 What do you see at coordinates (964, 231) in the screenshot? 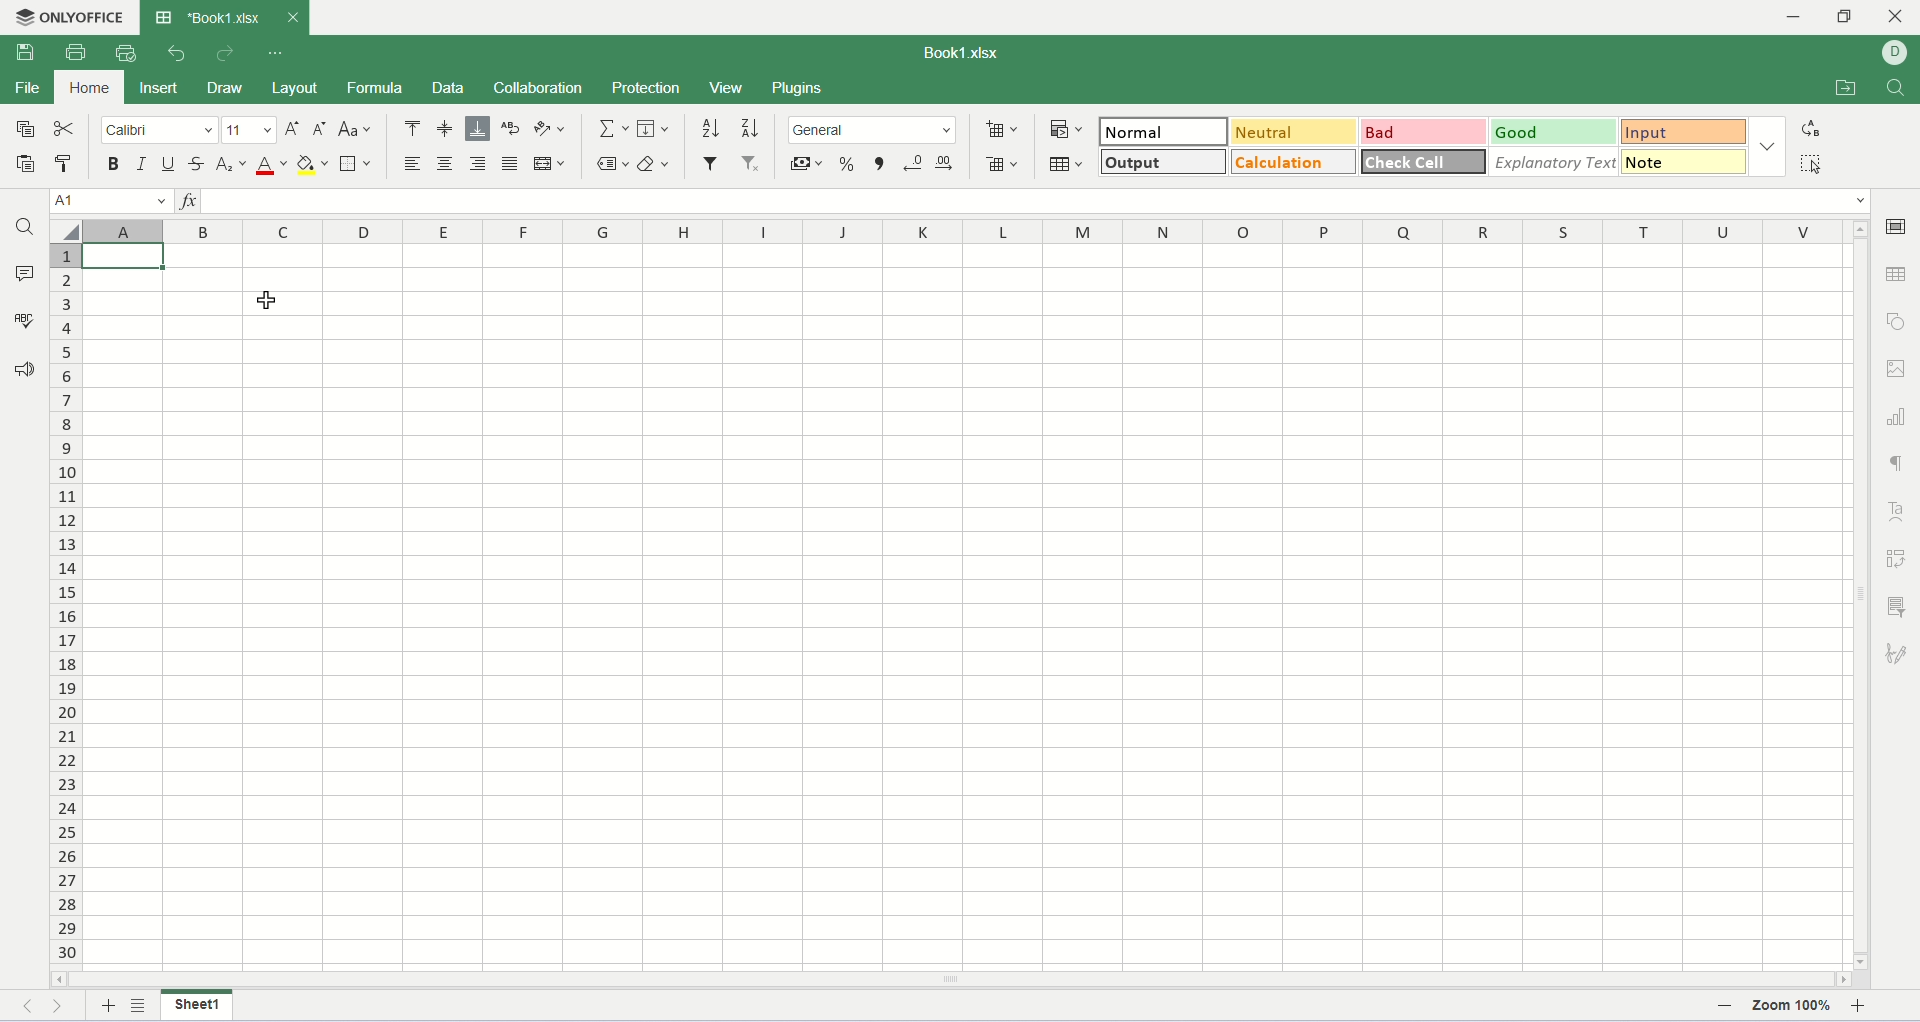
I see `column name` at bounding box center [964, 231].